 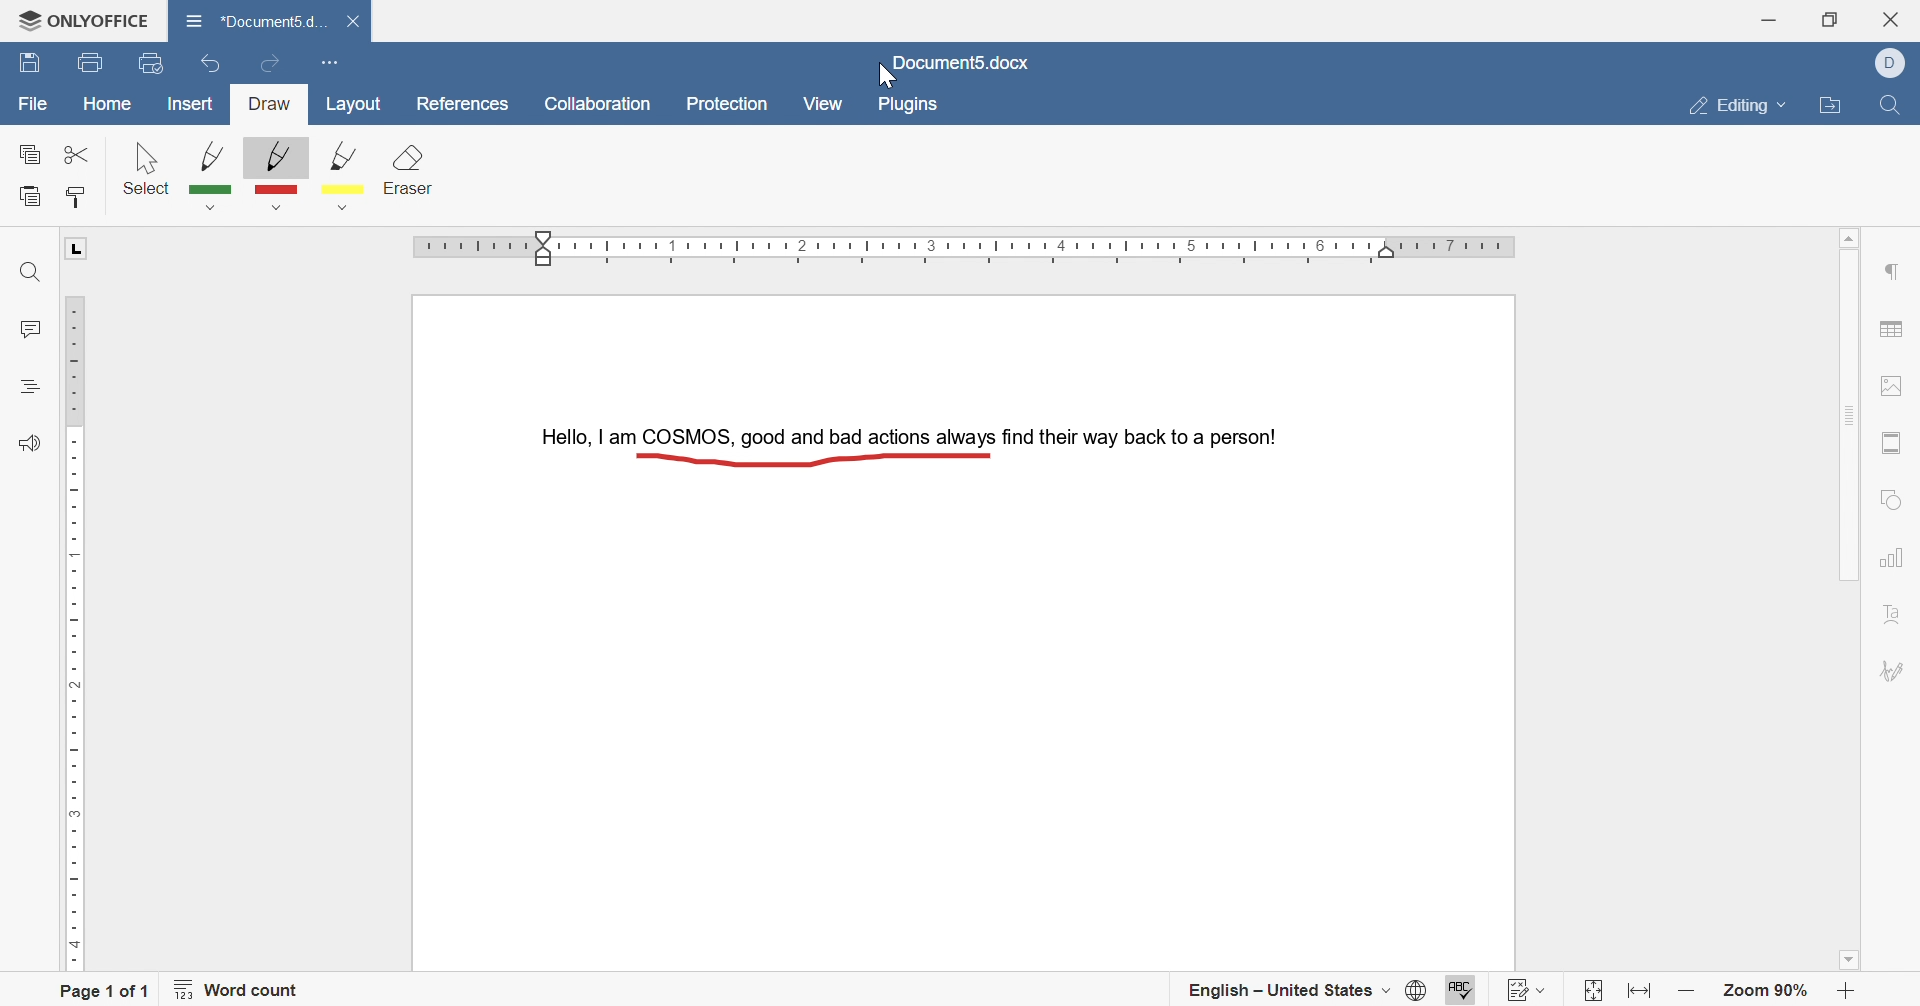 What do you see at coordinates (822, 103) in the screenshot?
I see `view` at bounding box center [822, 103].